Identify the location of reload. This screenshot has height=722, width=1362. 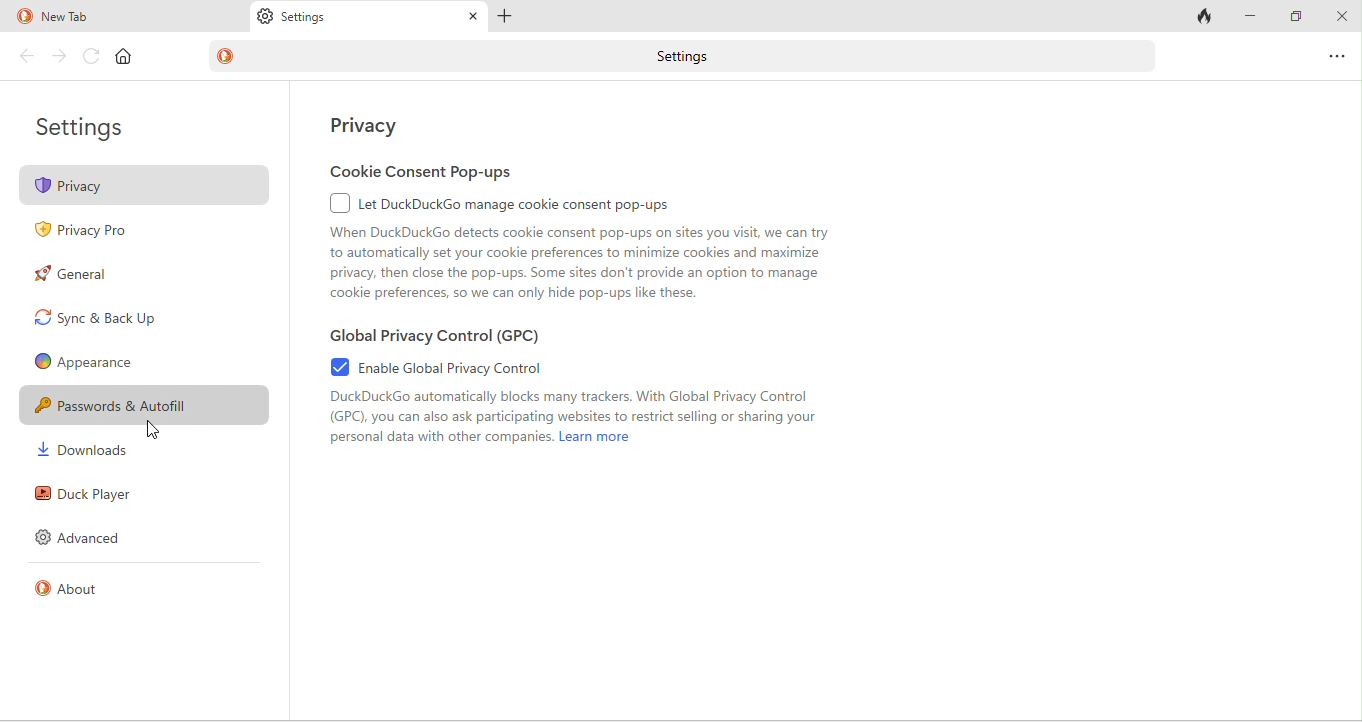
(90, 55).